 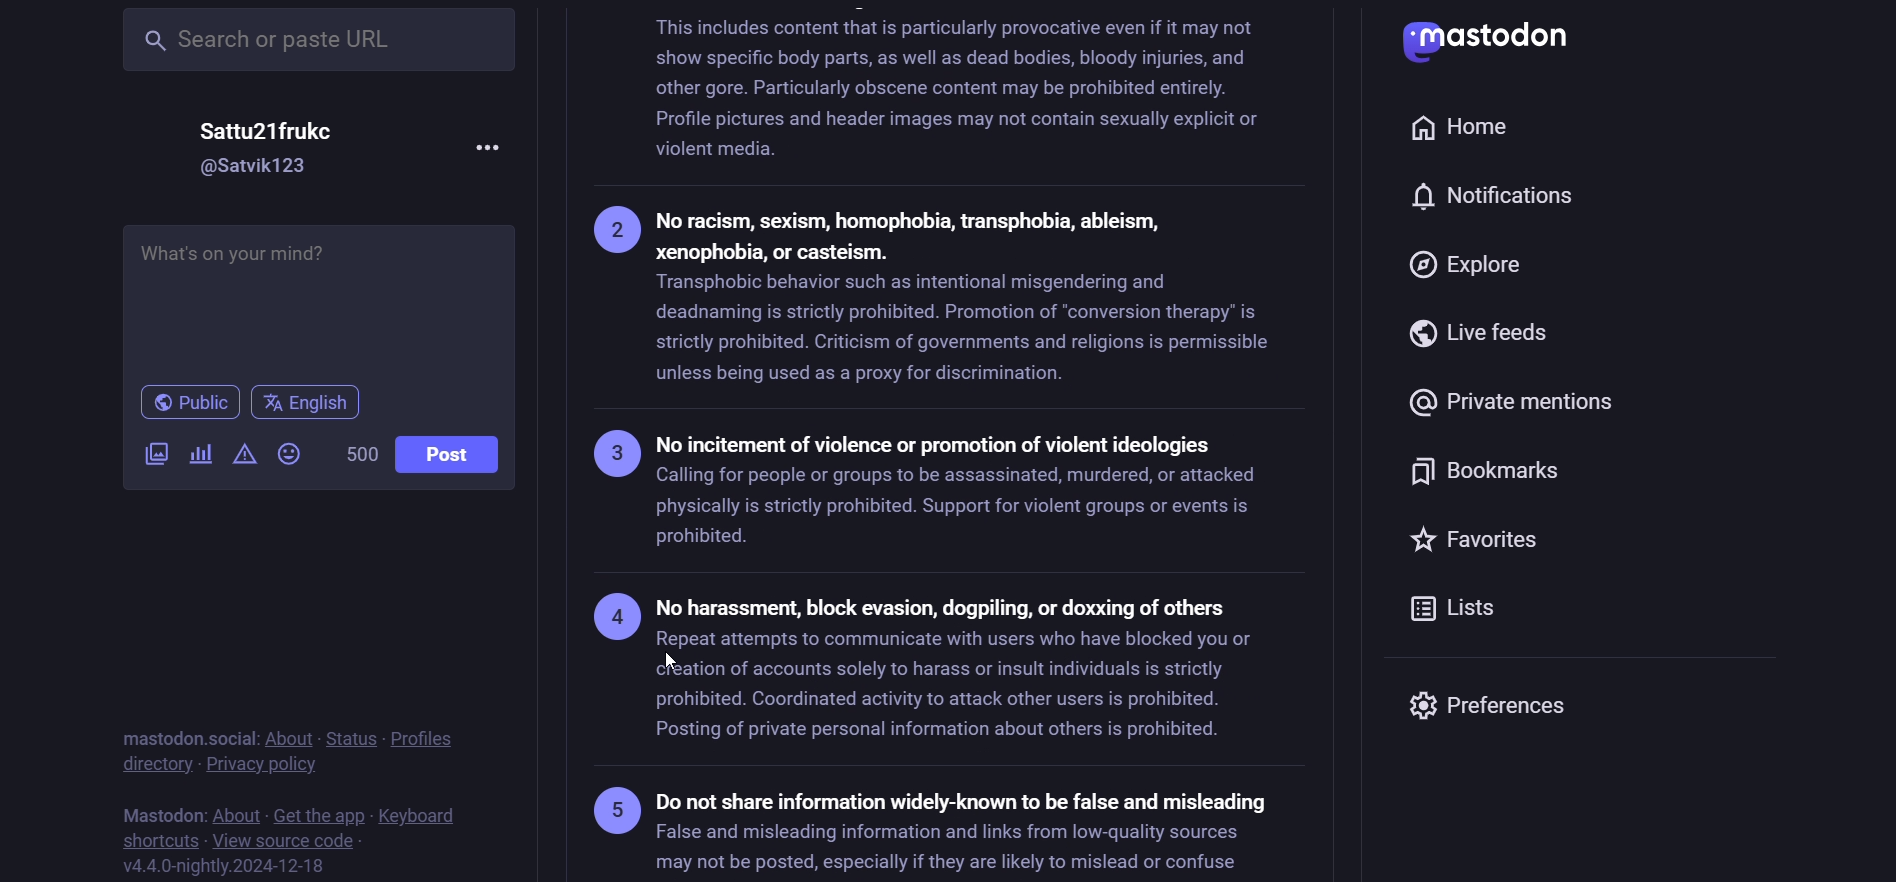 I want to click on poll, so click(x=200, y=457).